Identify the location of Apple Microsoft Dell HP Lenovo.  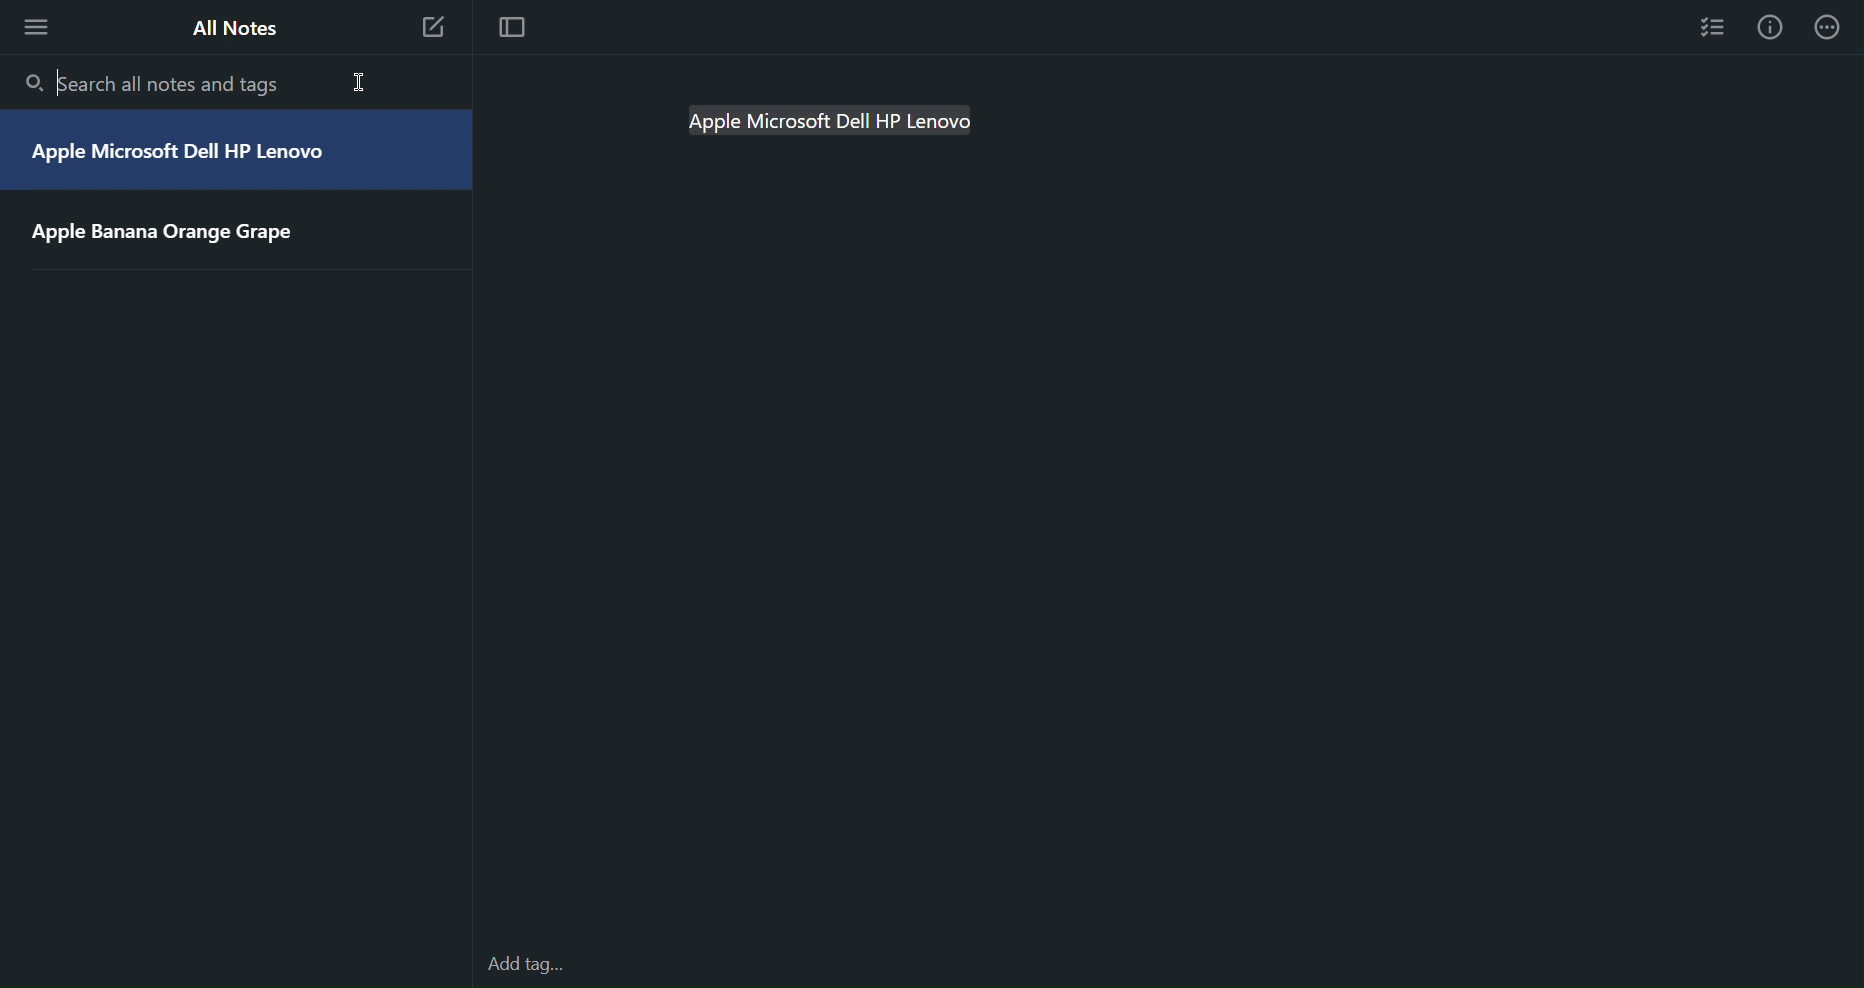
(843, 122).